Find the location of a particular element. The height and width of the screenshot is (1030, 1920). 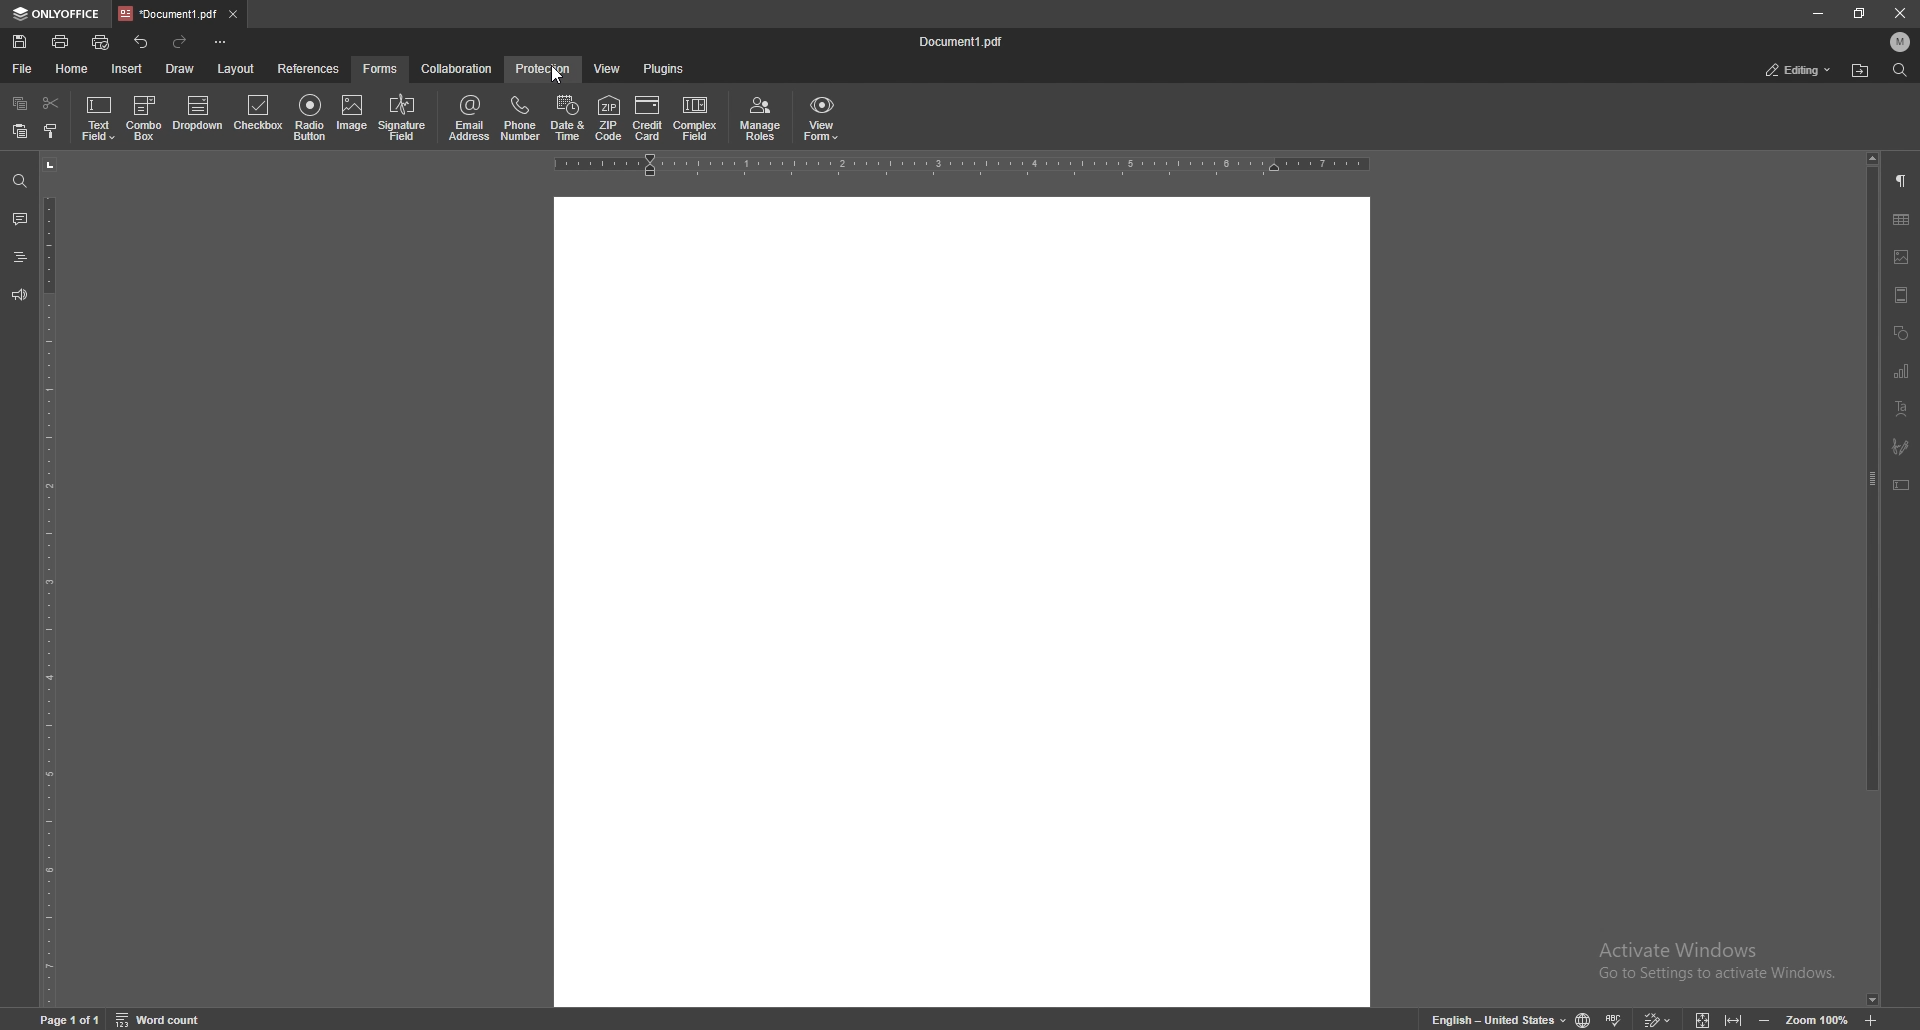

copy is located at coordinates (20, 104).